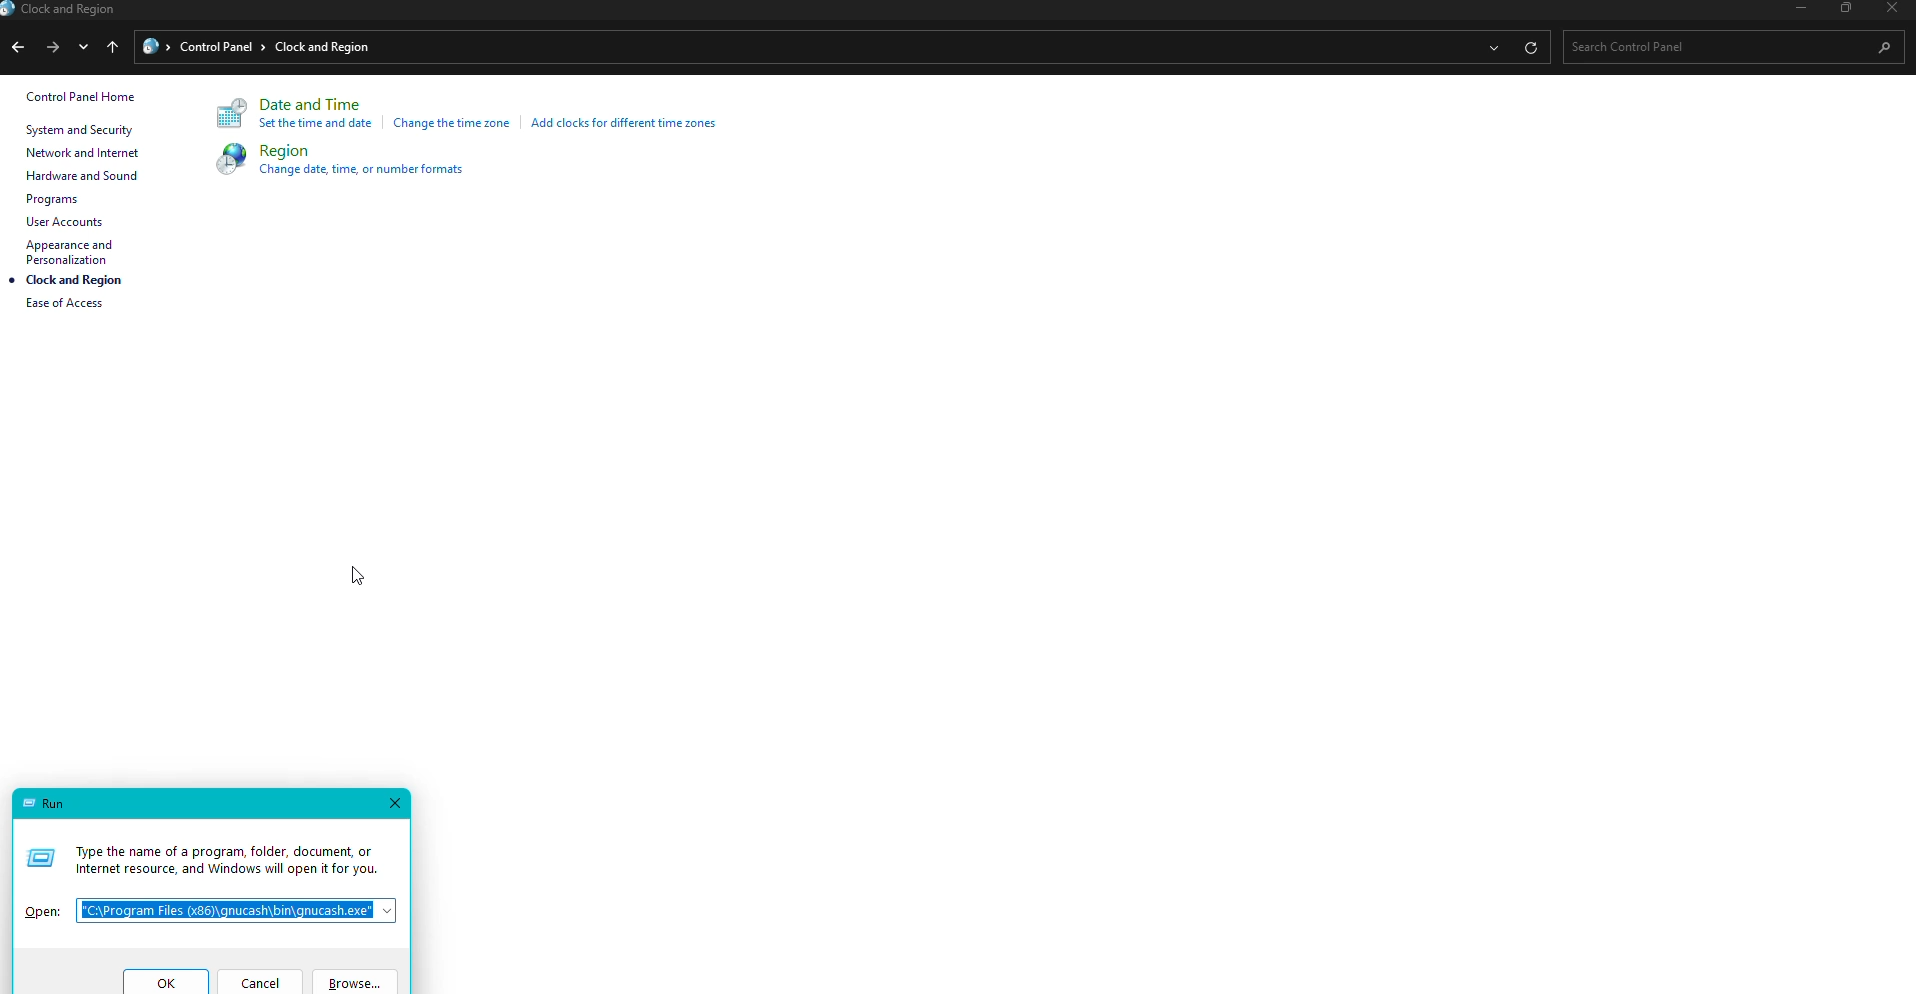 The height and width of the screenshot is (994, 1916). Describe the element at coordinates (42, 904) in the screenshot. I see `Open` at that location.